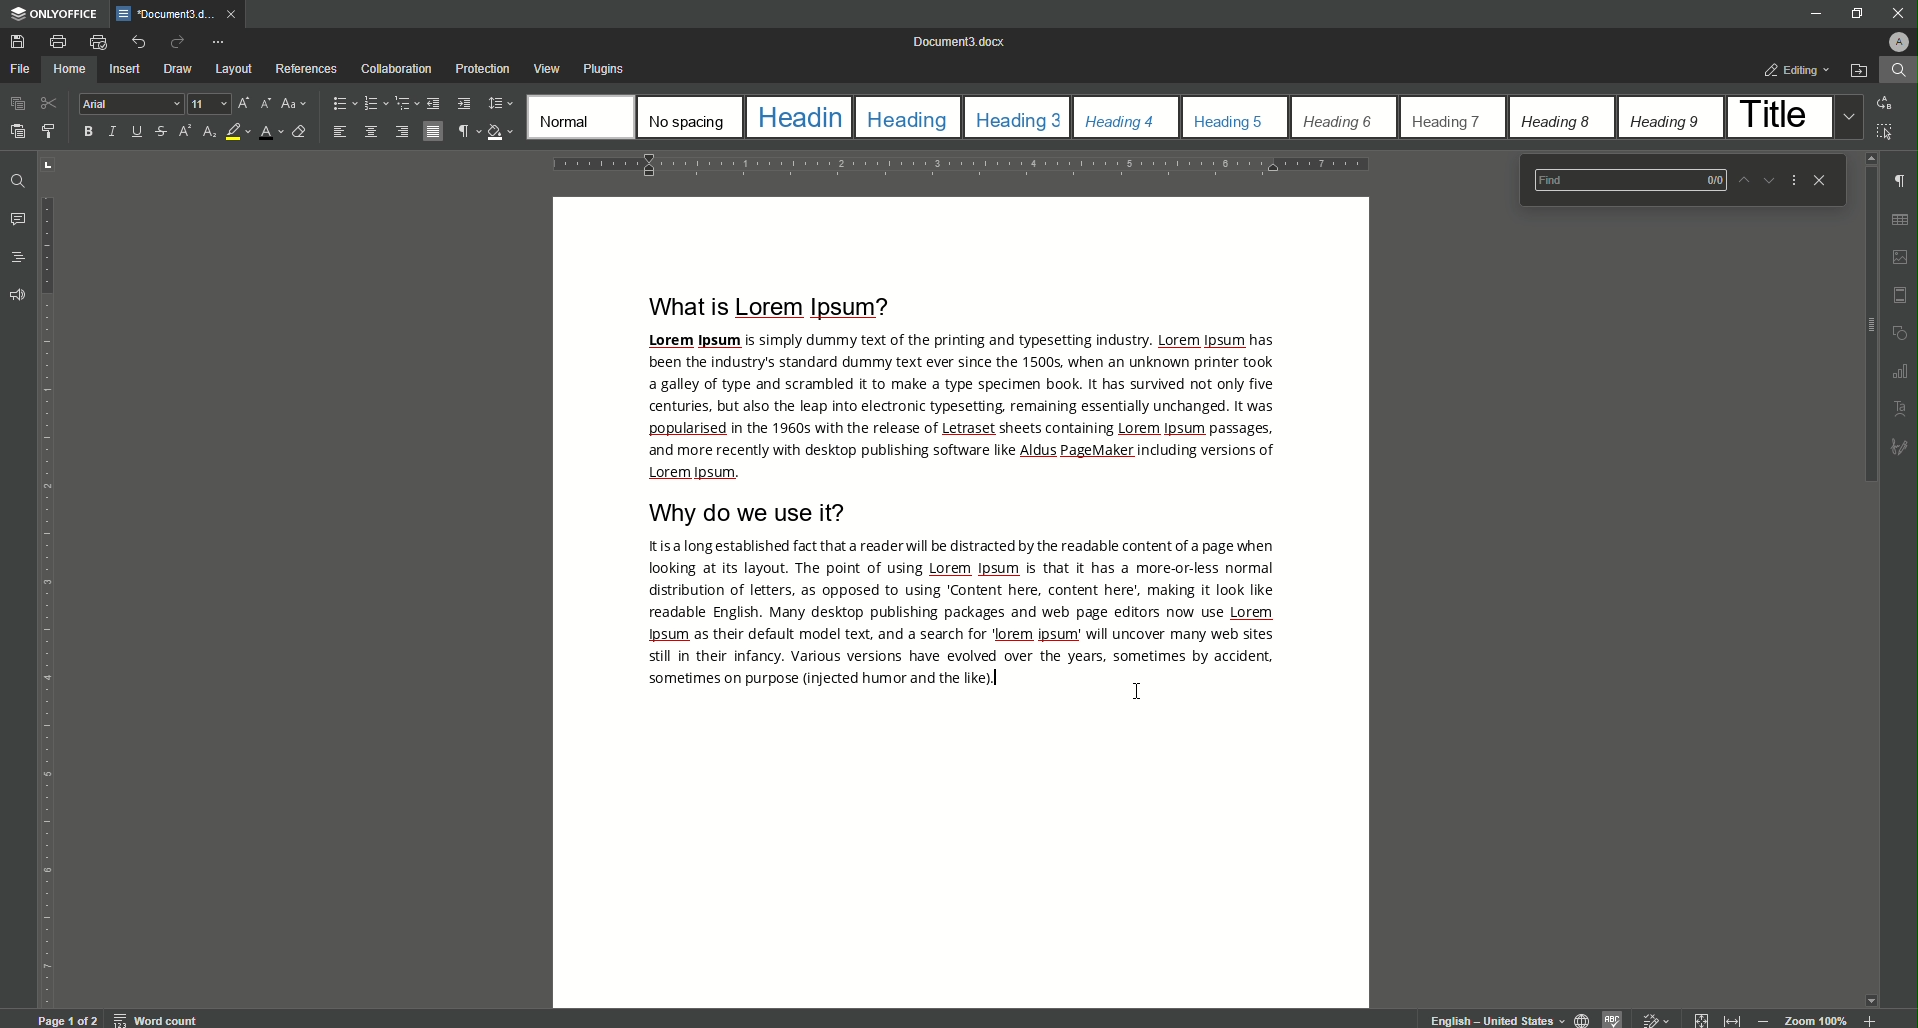  I want to click on Align Center, so click(372, 132).